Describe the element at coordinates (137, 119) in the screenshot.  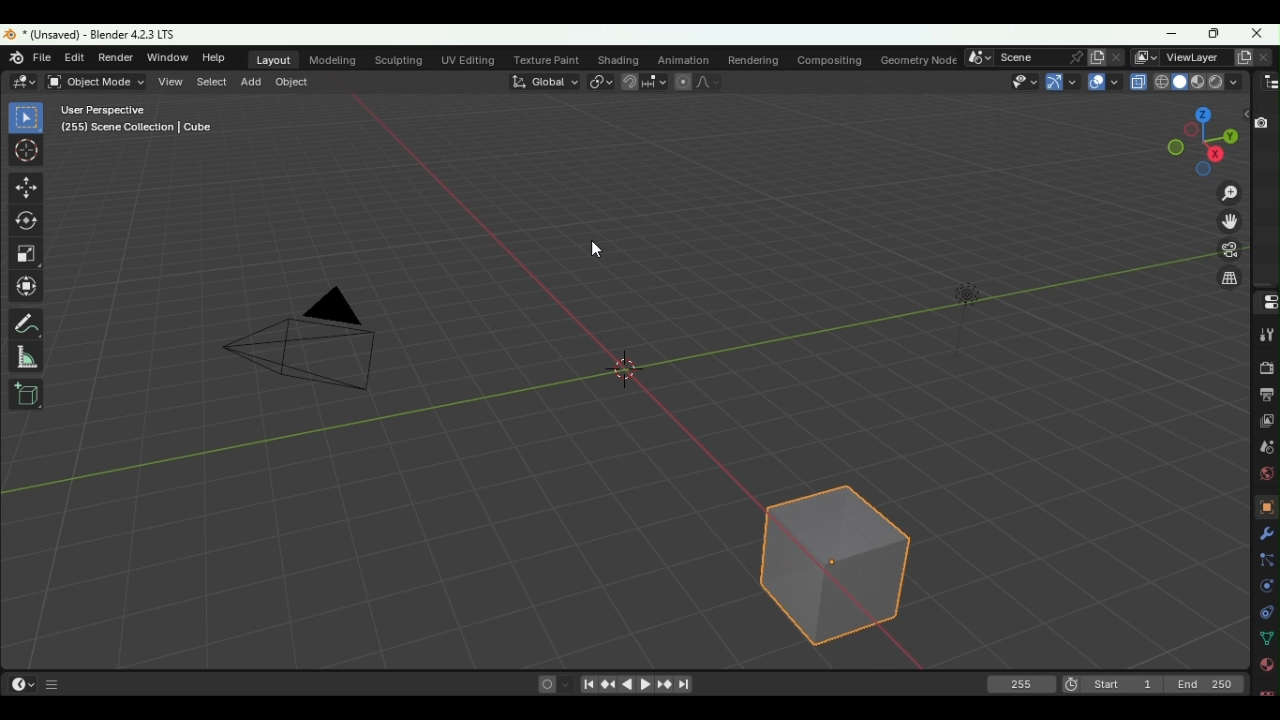
I see `User Perspective:
(255) Scene Collection | Cube` at that location.